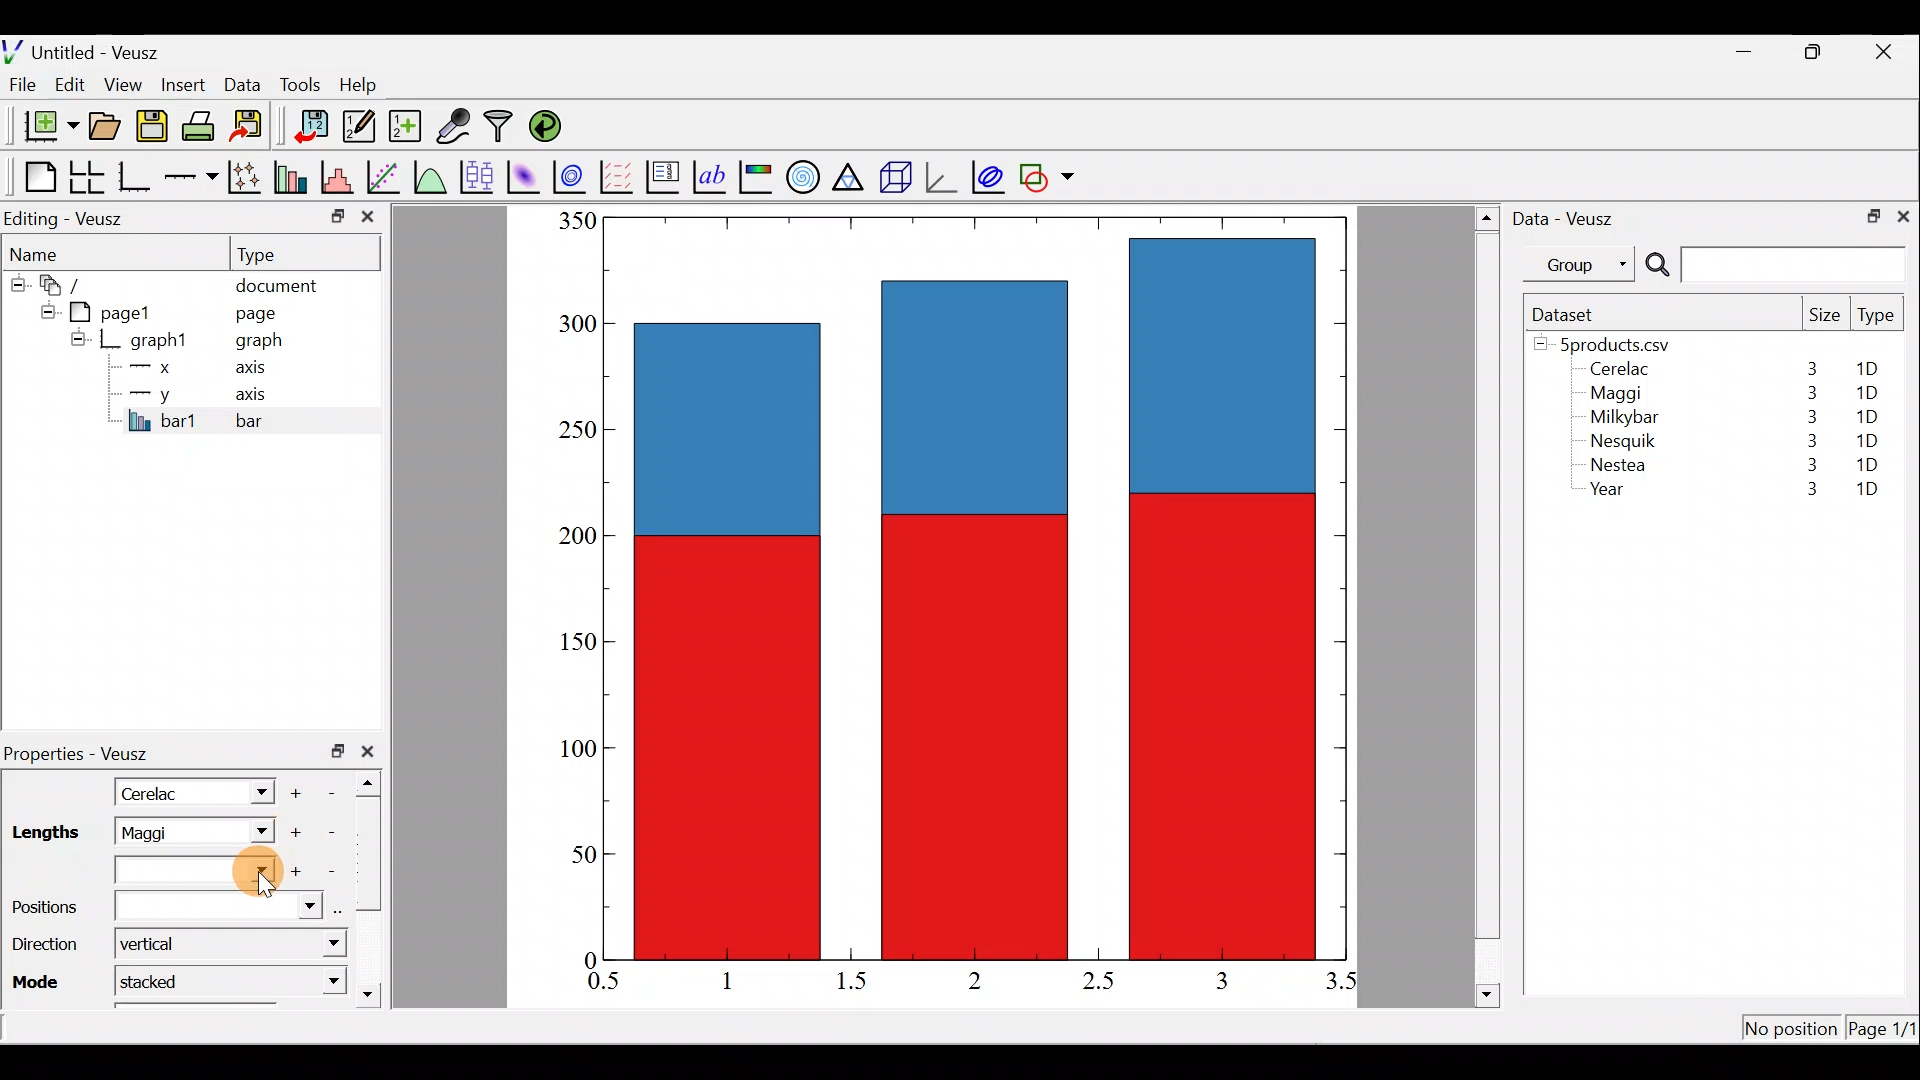 This screenshot has width=1920, height=1080. What do you see at coordinates (154, 130) in the screenshot?
I see `Save the document` at bounding box center [154, 130].